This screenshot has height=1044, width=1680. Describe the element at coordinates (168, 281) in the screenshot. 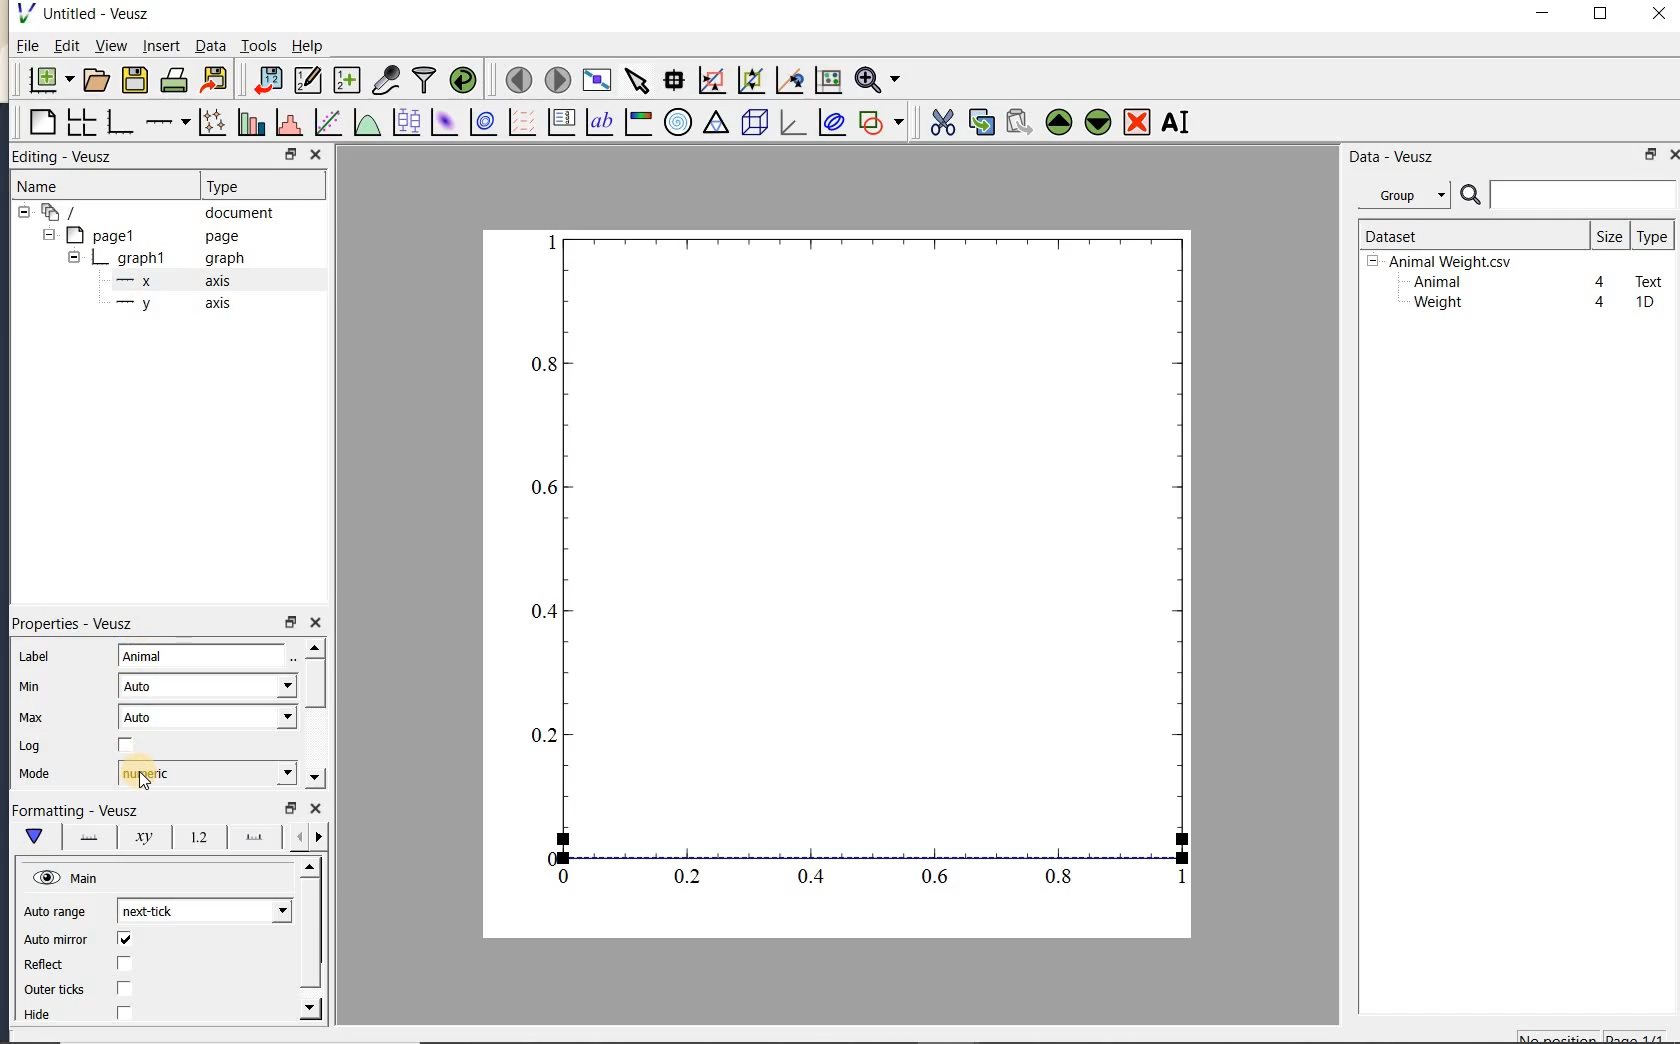

I see `axis` at that location.